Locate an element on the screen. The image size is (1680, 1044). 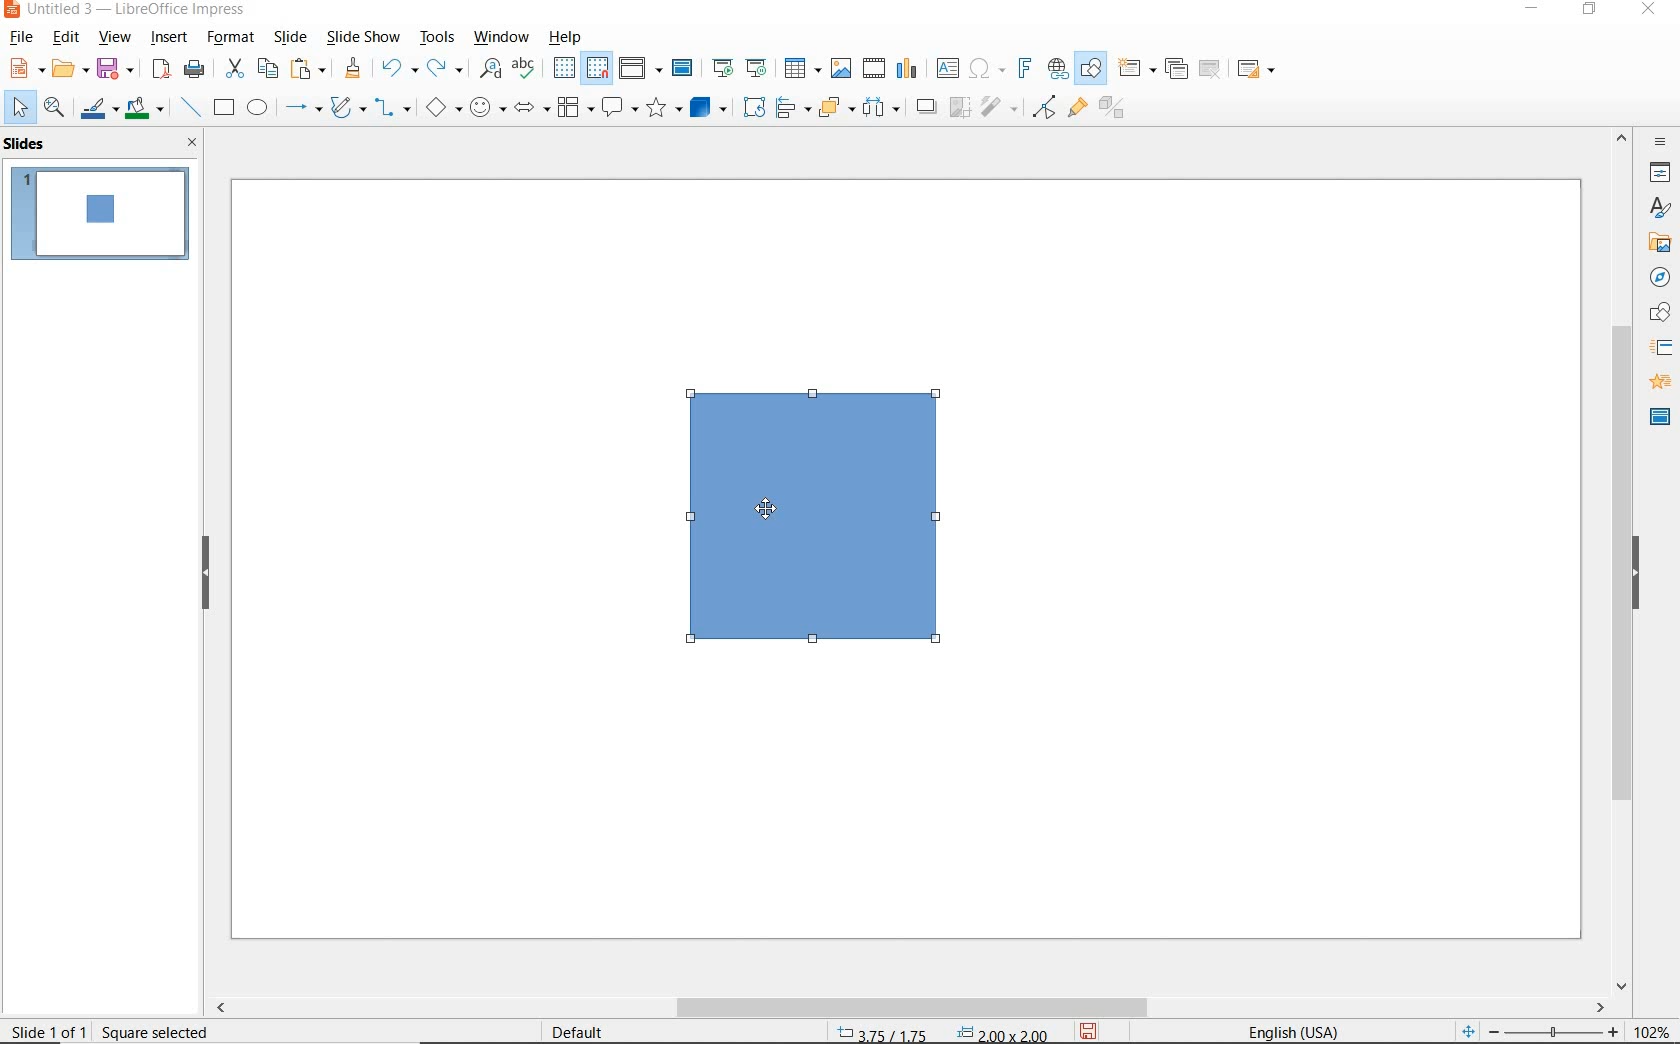
zoom out or zoom in is located at coordinates (1541, 1030).